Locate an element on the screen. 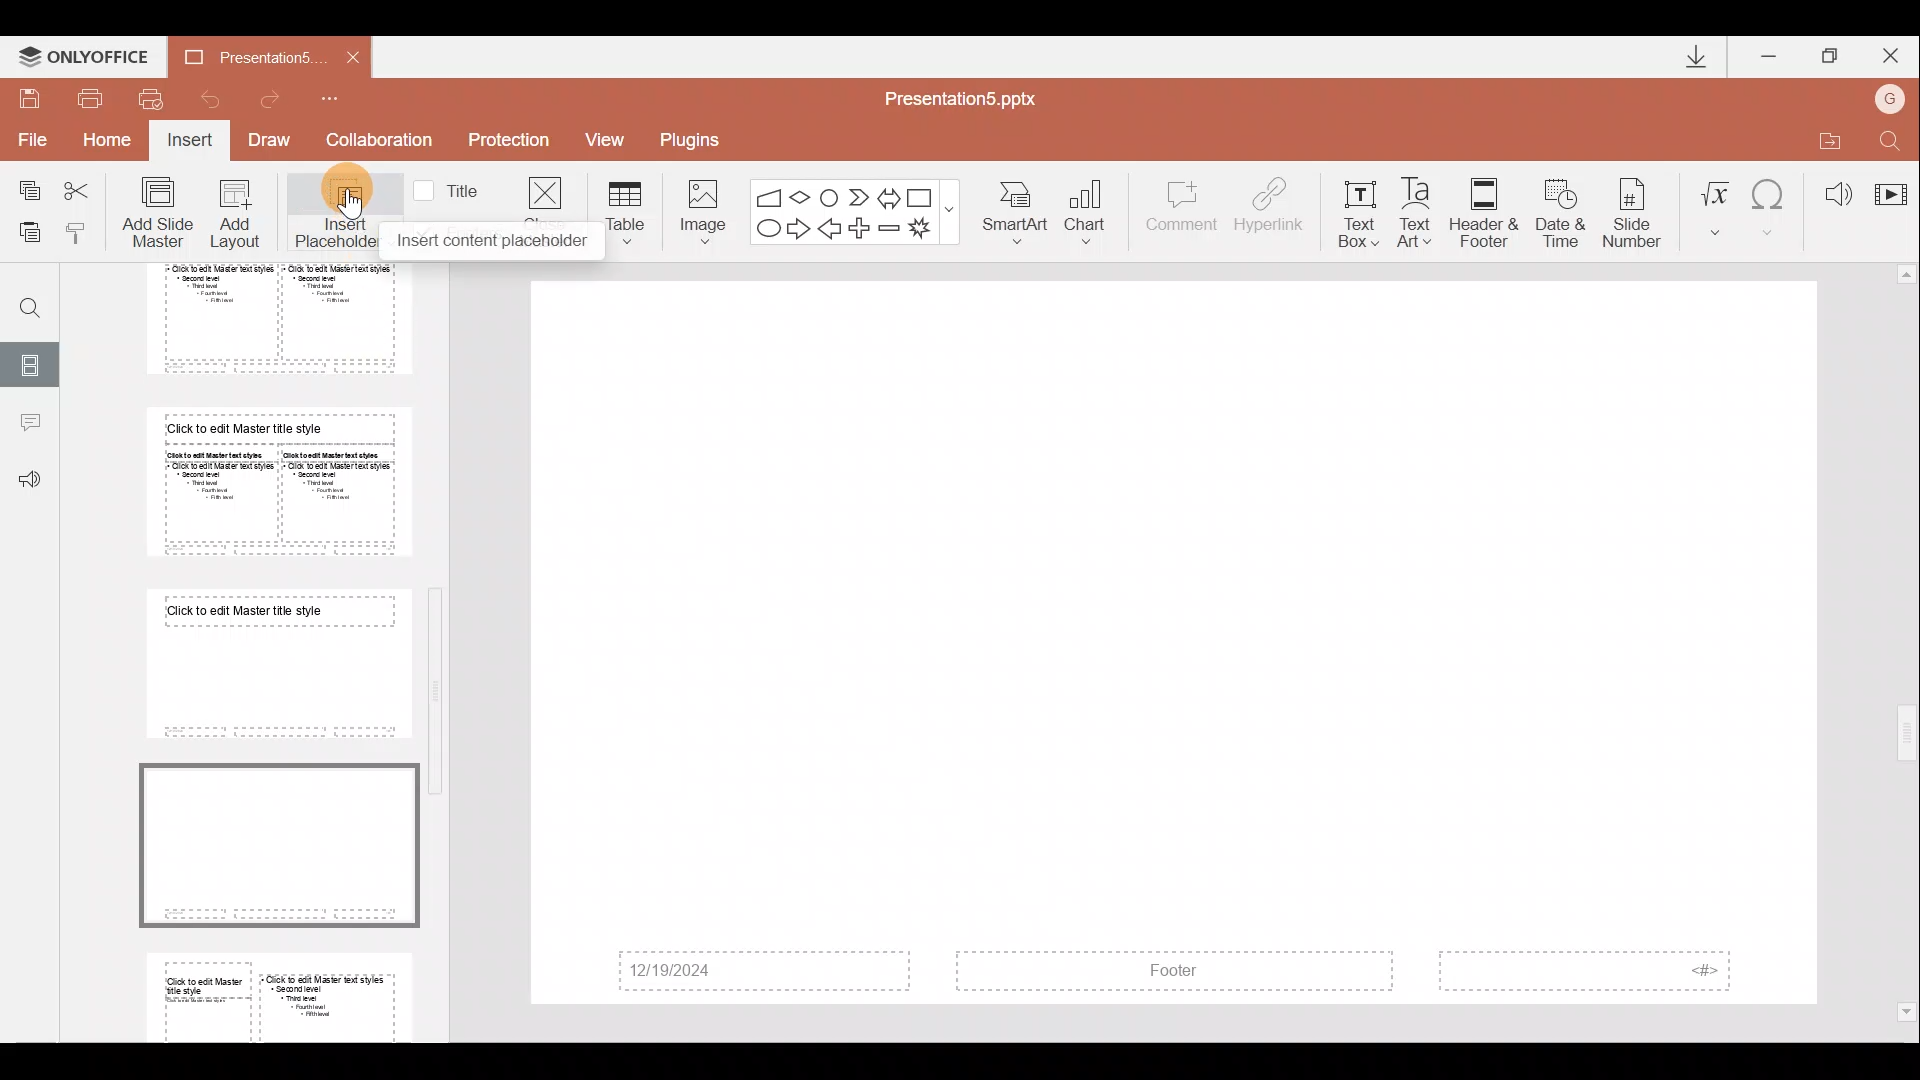 The height and width of the screenshot is (1080, 1920). Text Art is located at coordinates (1420, 207).